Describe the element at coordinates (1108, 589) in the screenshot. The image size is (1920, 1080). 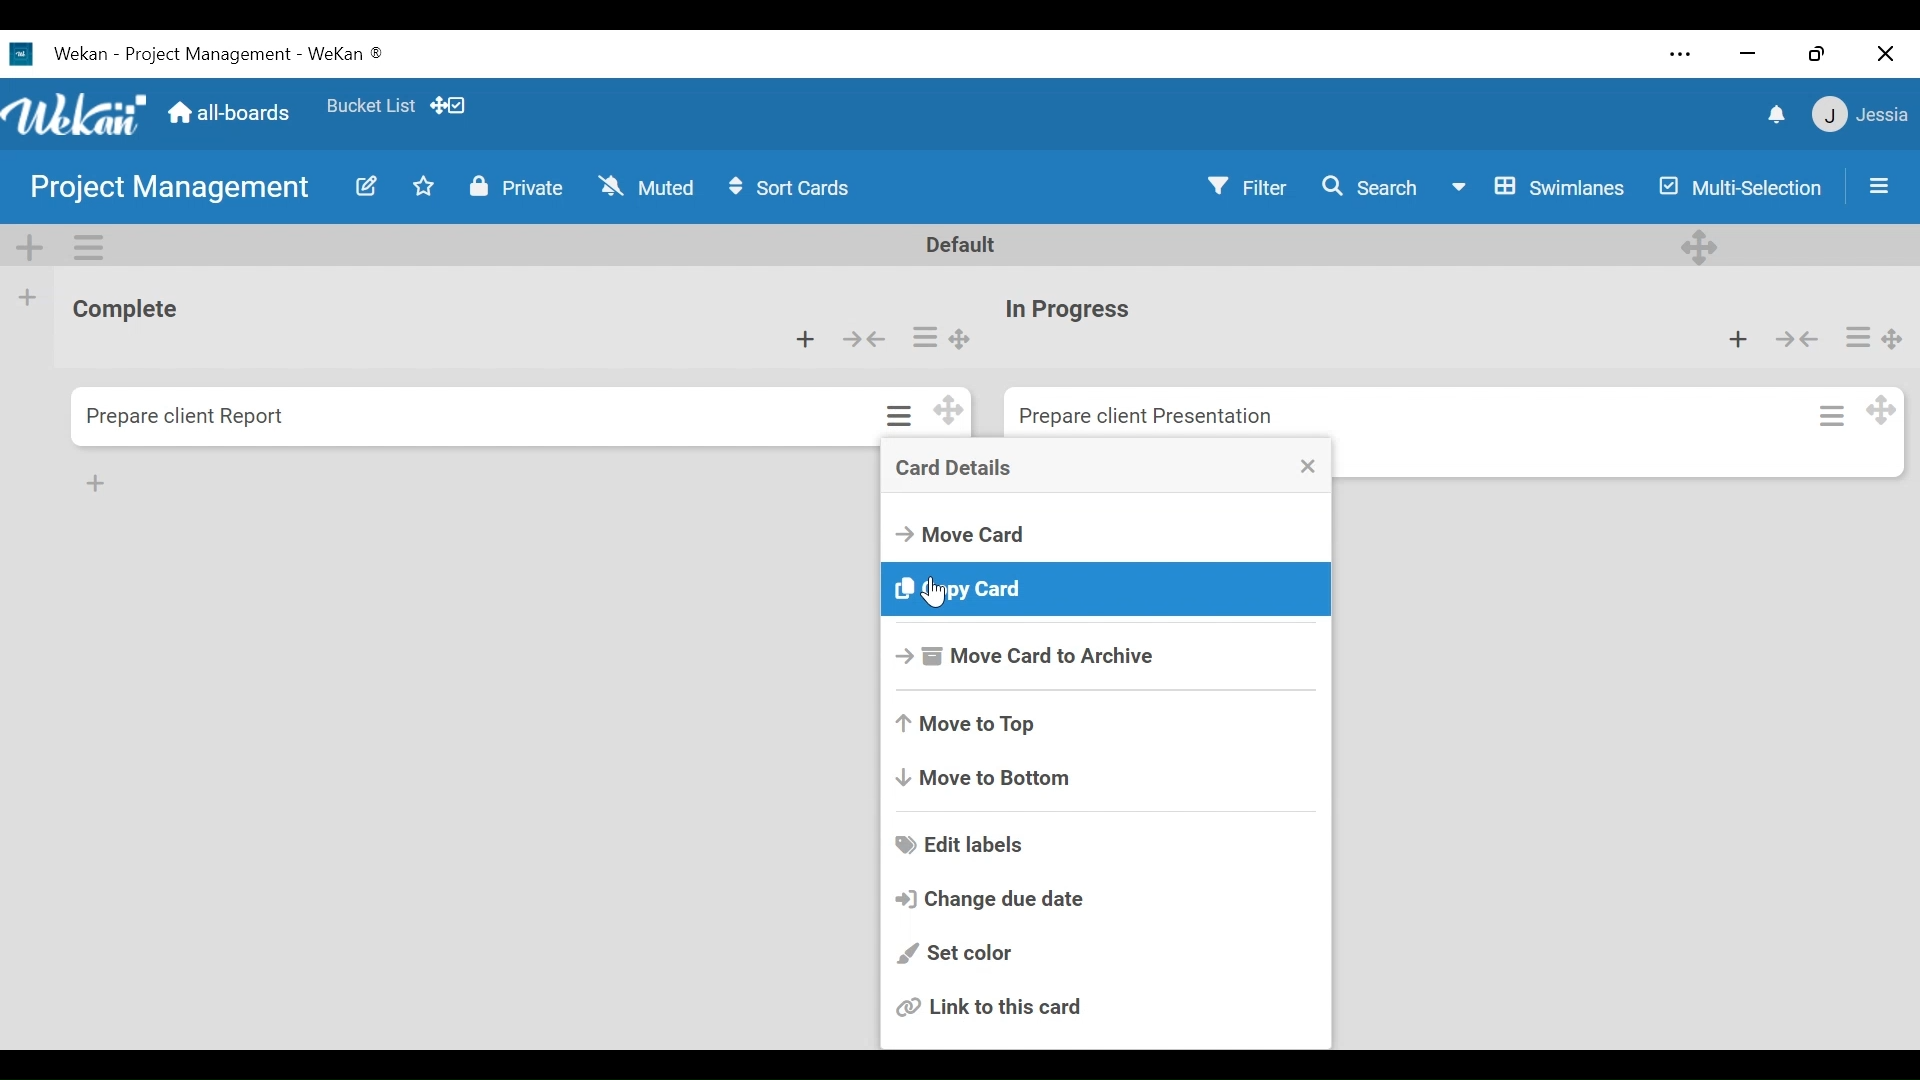
I see `Copy card` at that location.